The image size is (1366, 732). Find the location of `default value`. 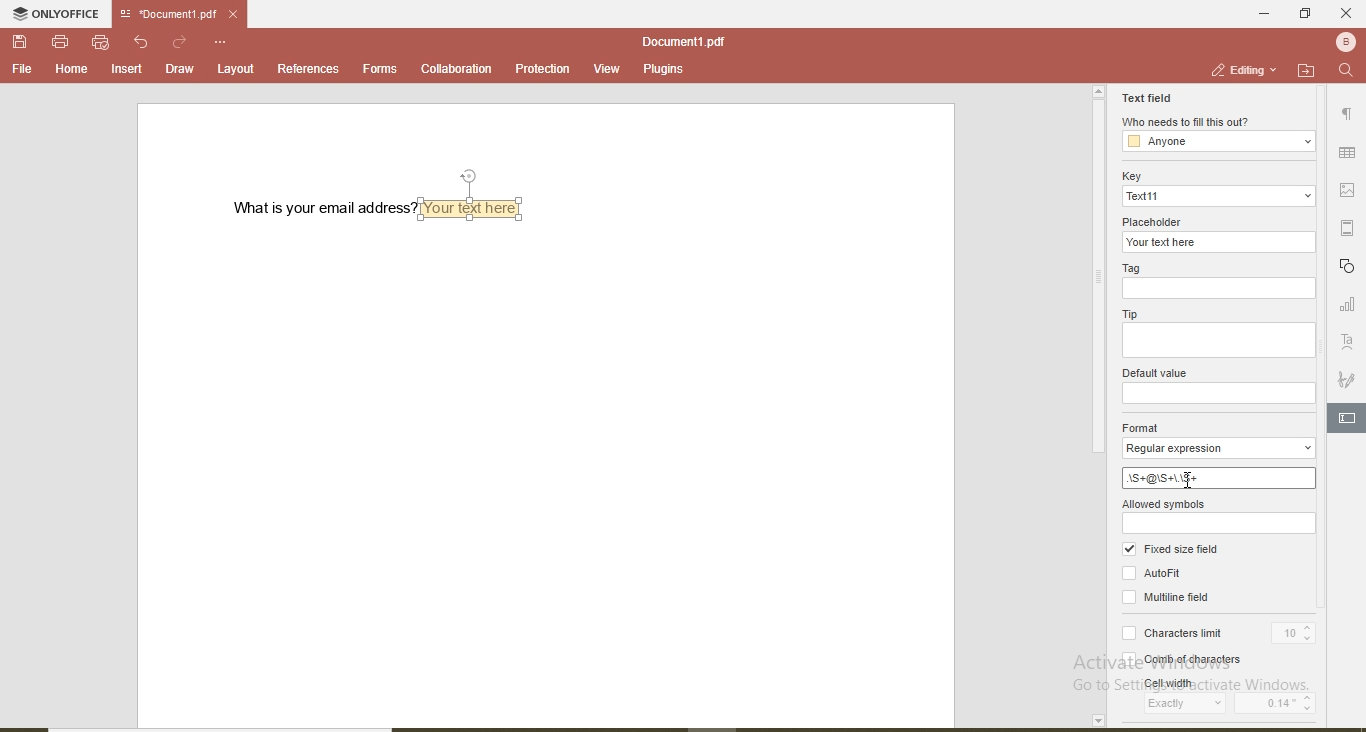

default value is located at coordinates (1153, 373).